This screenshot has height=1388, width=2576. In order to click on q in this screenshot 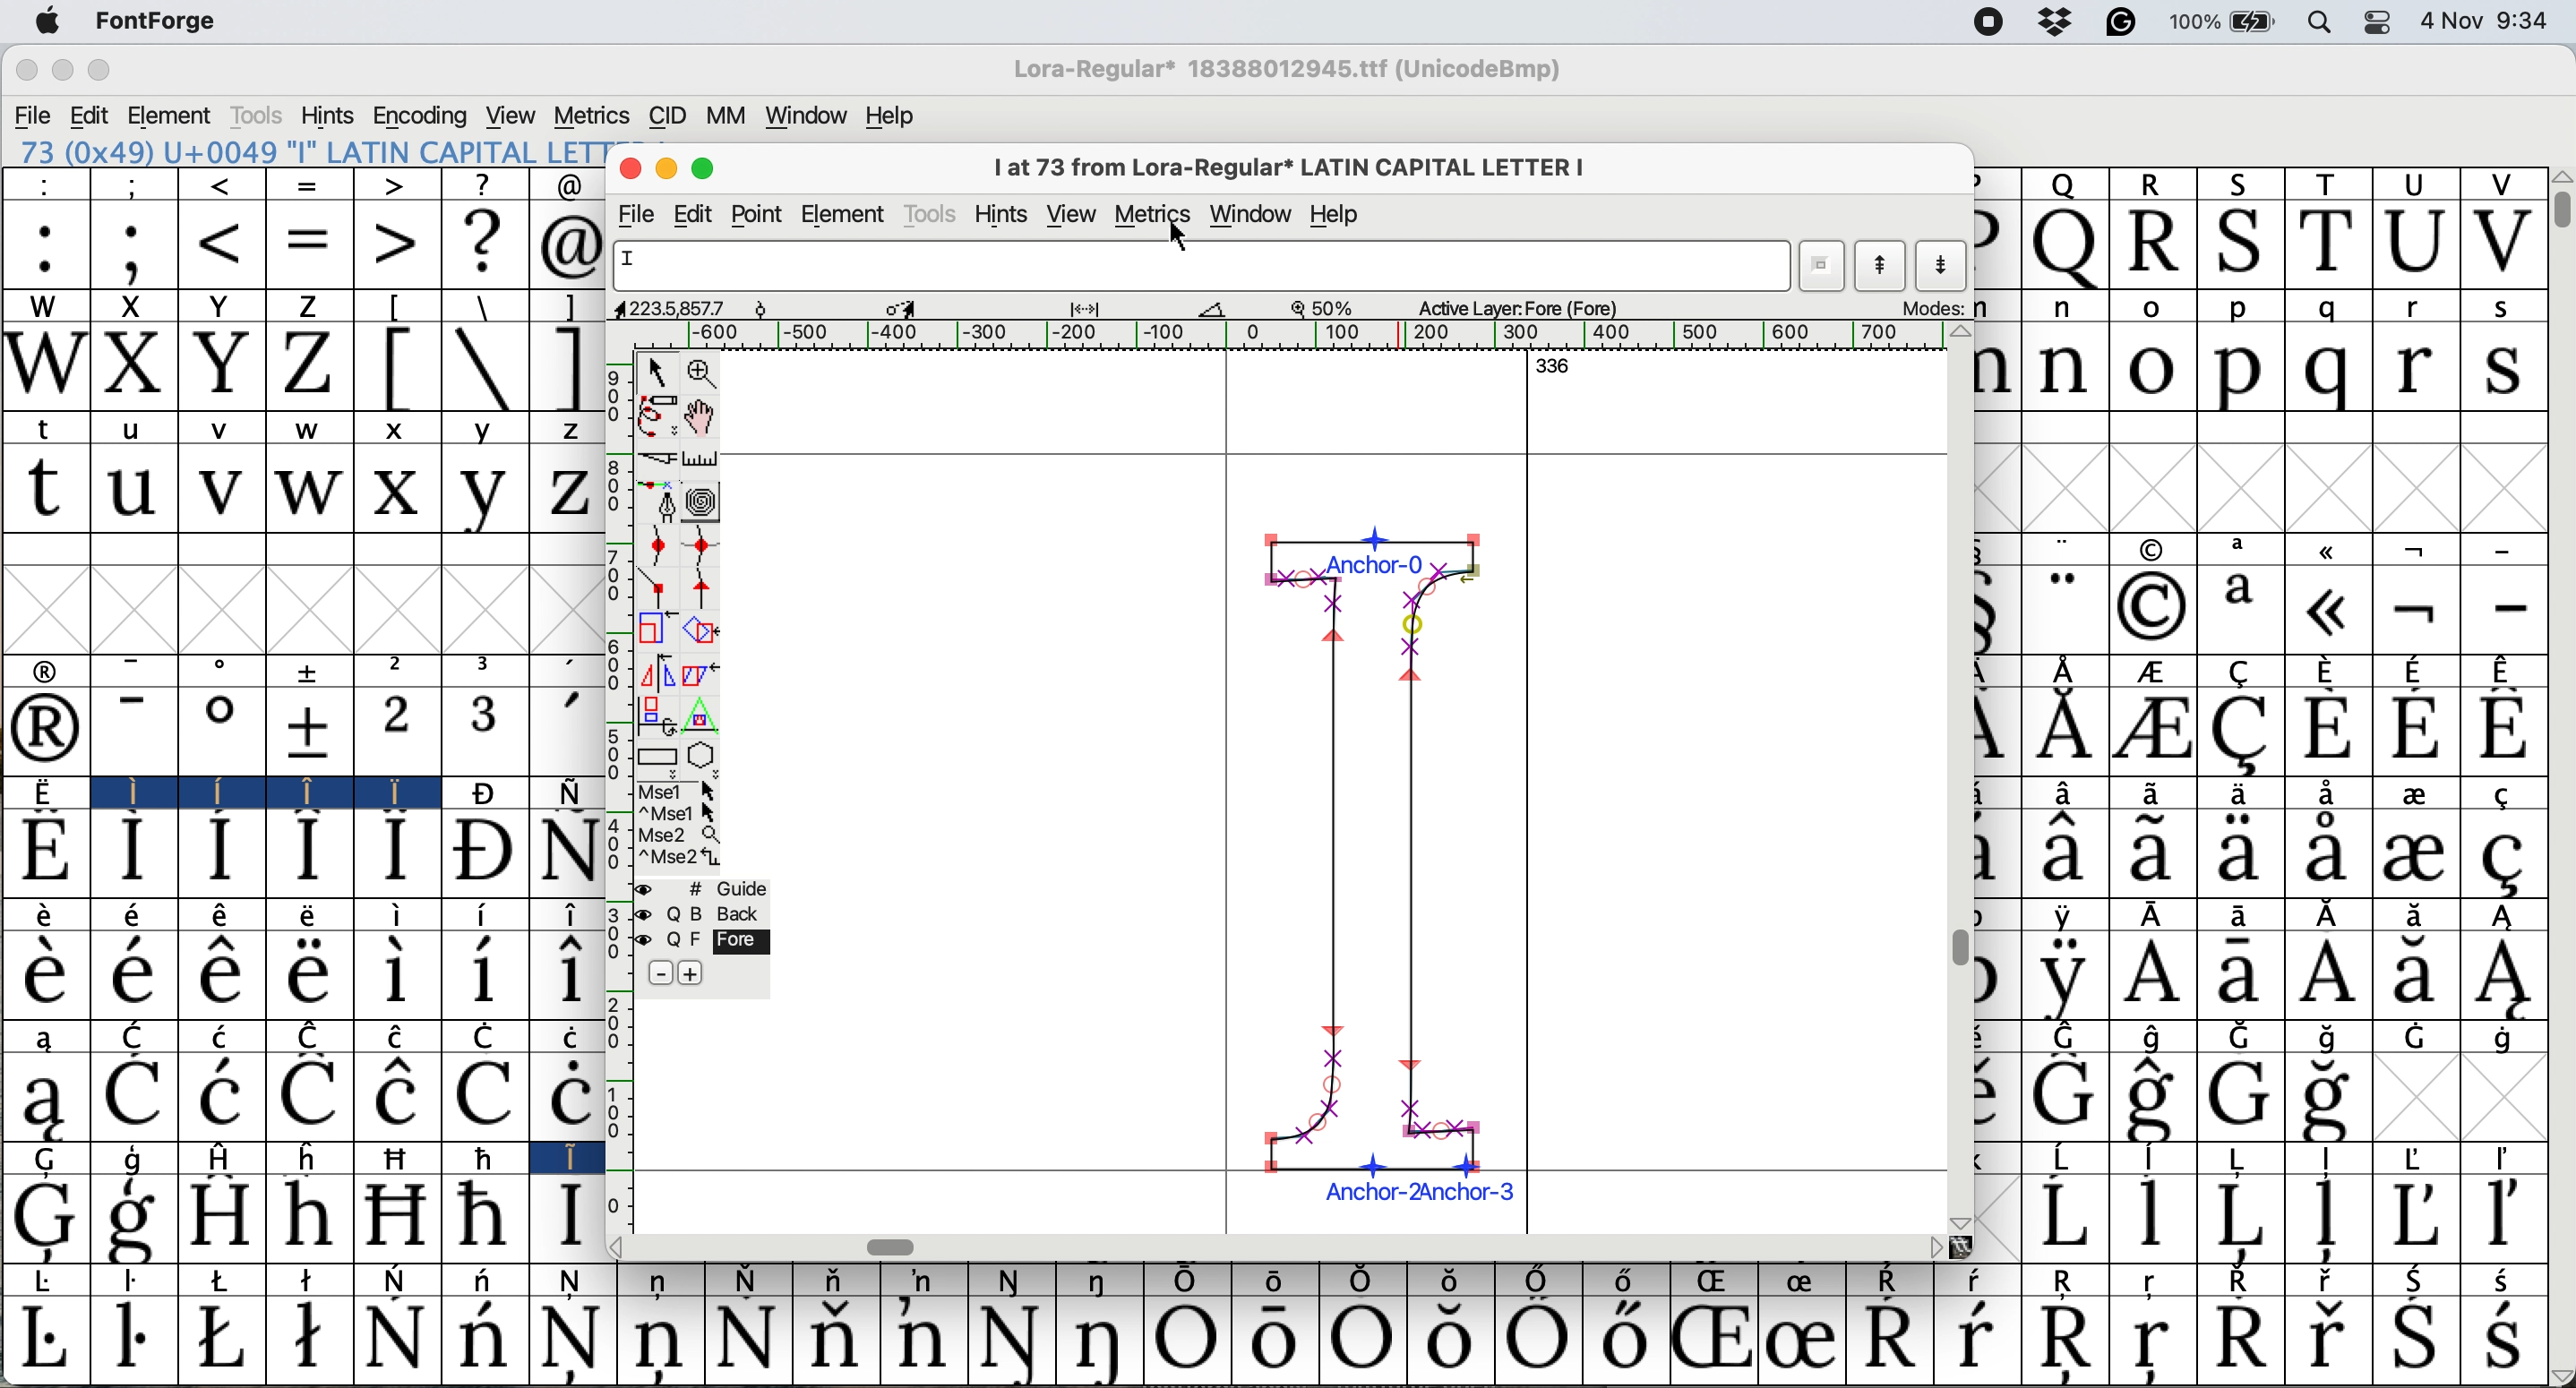, I will do `click(2319, 371)`.